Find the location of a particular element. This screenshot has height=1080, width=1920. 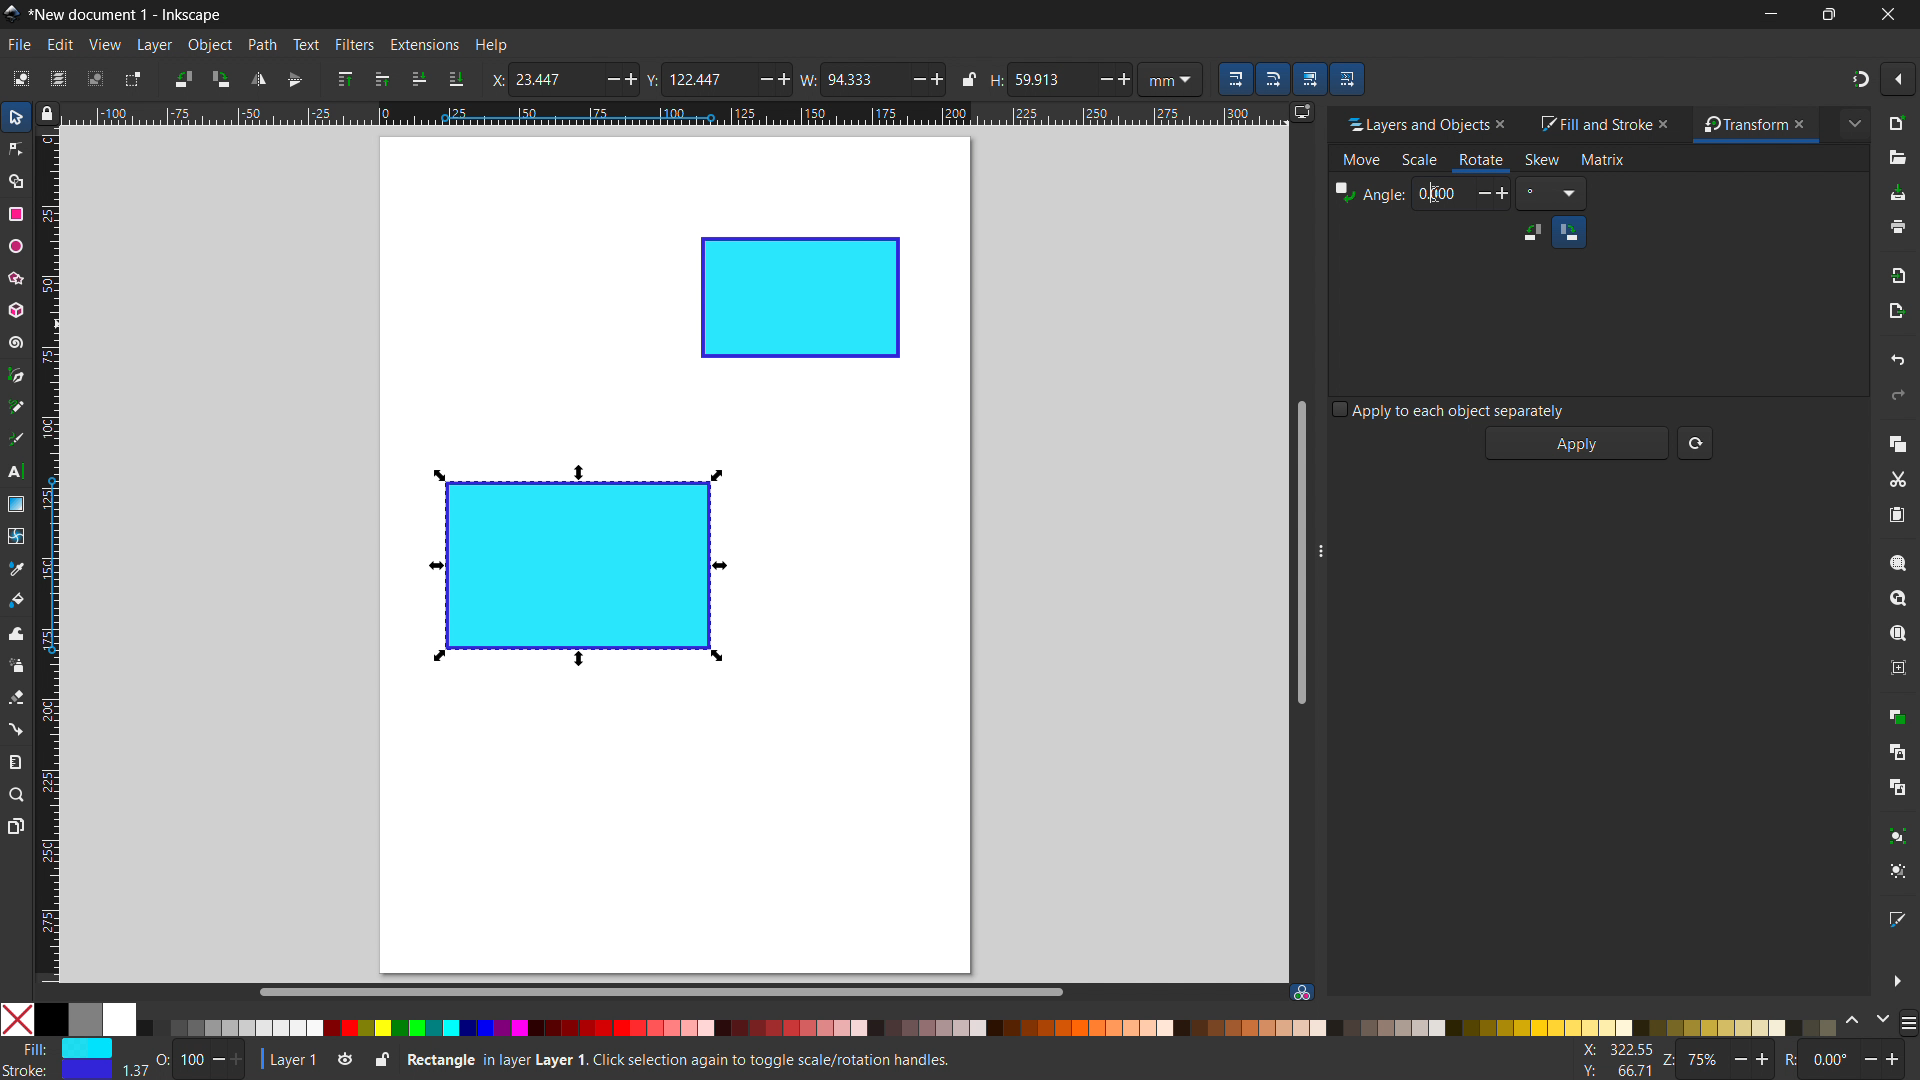

clockwise is located at coordinates (1569, 231).